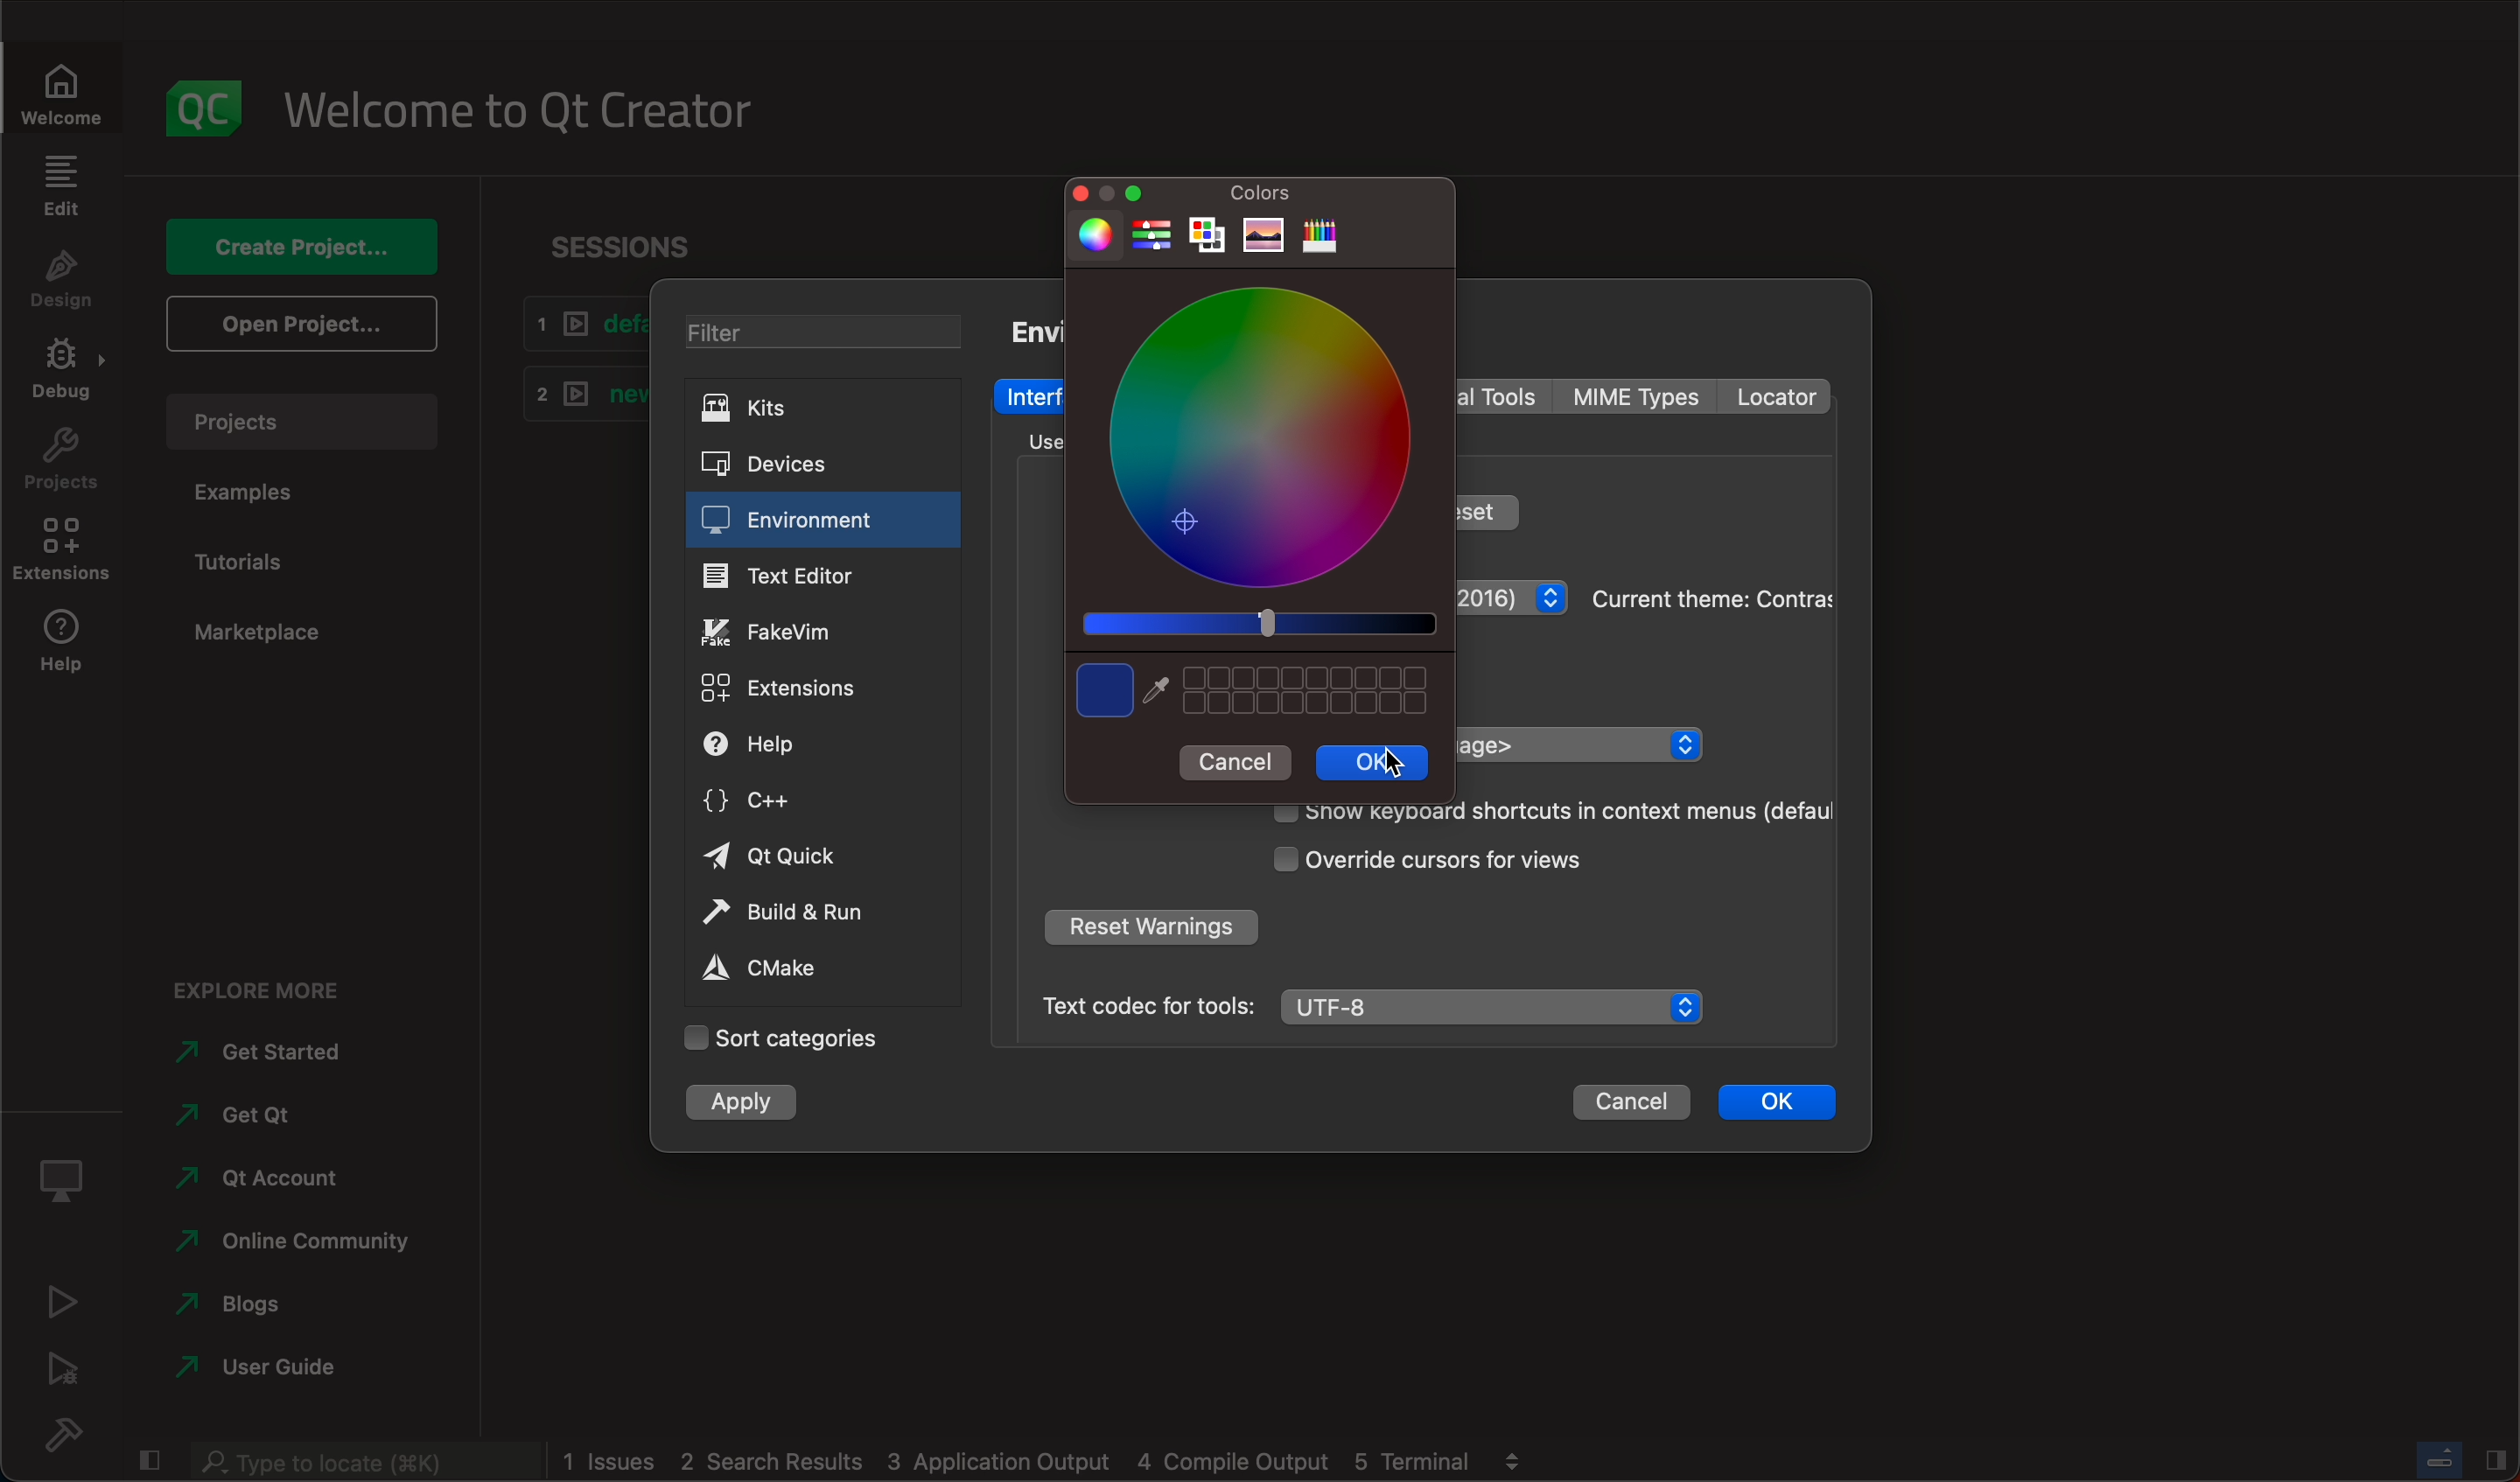 This screenshot has width=2520, height=1482. Describe the element at coordinates (1159, 691) in the screenshot. I see `dropper` at that location.